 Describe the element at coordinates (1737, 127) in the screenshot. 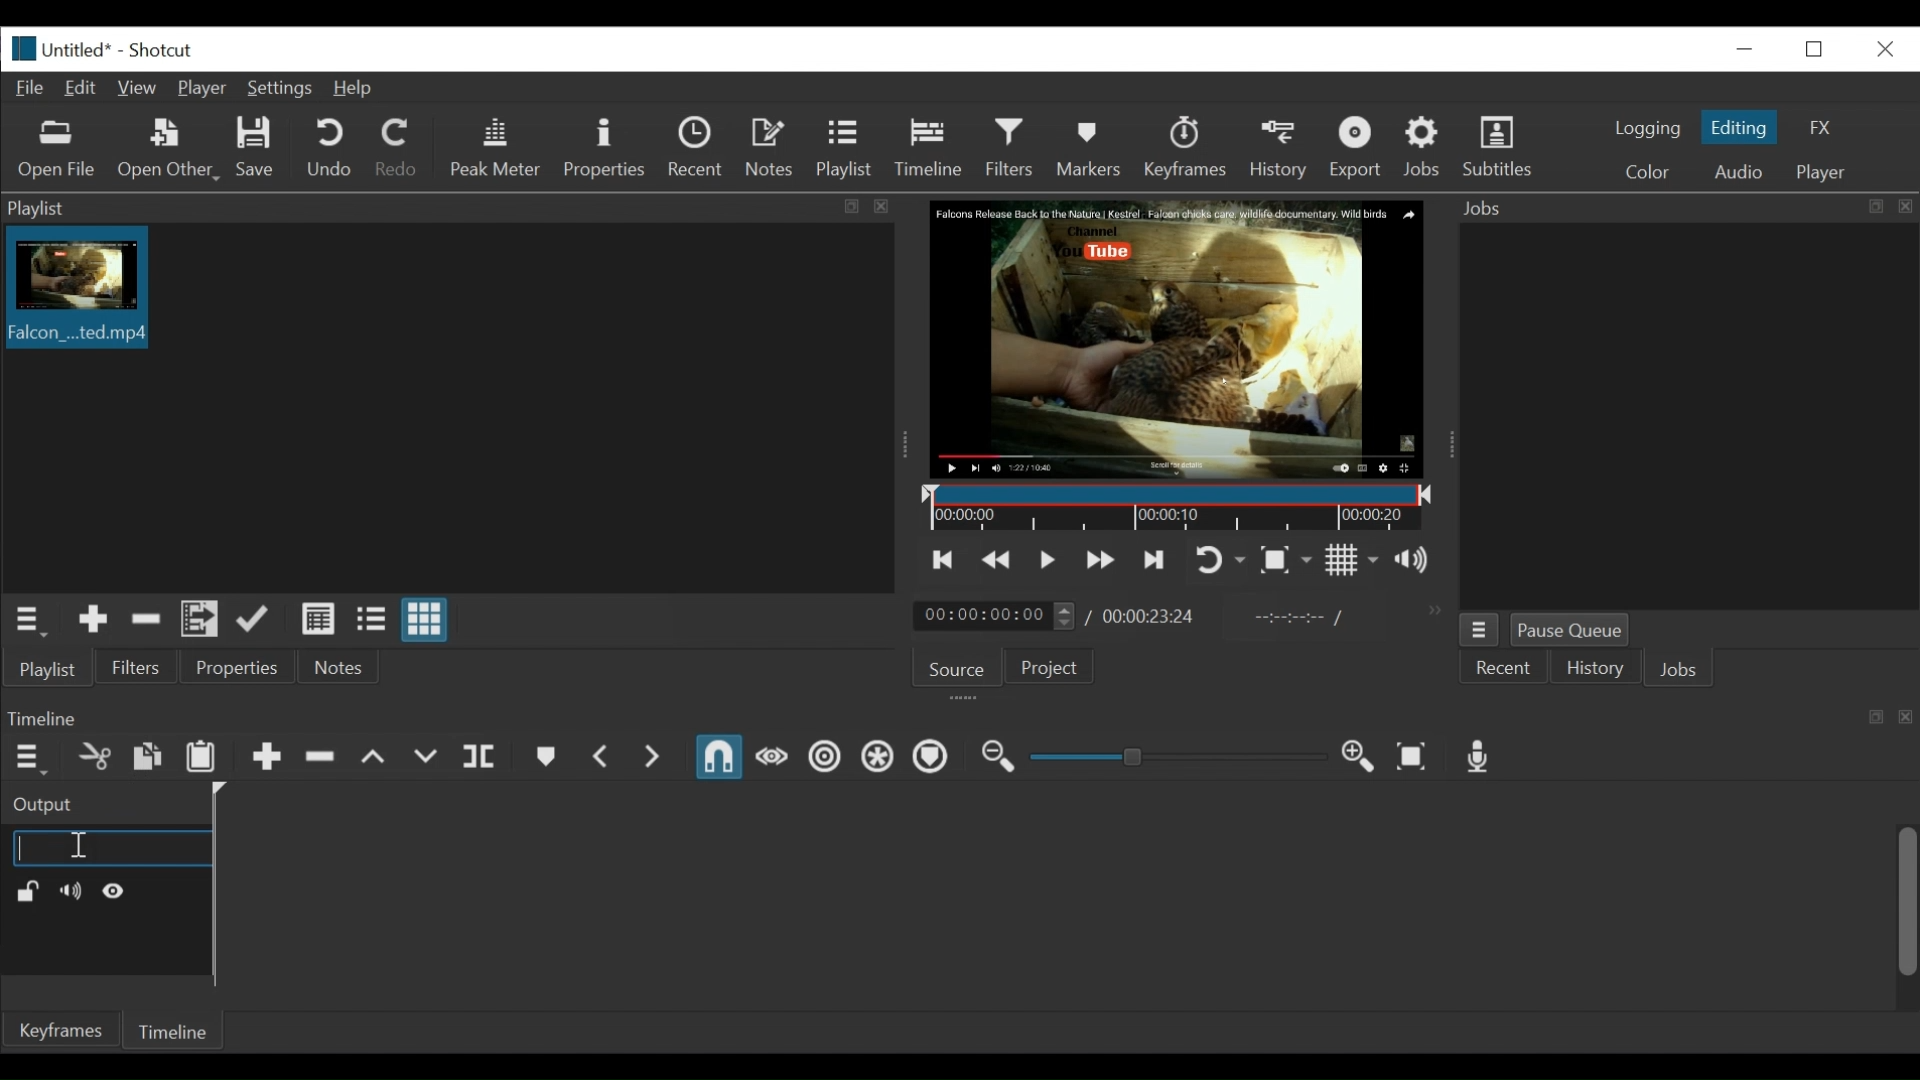

I see `Editing` at that location.